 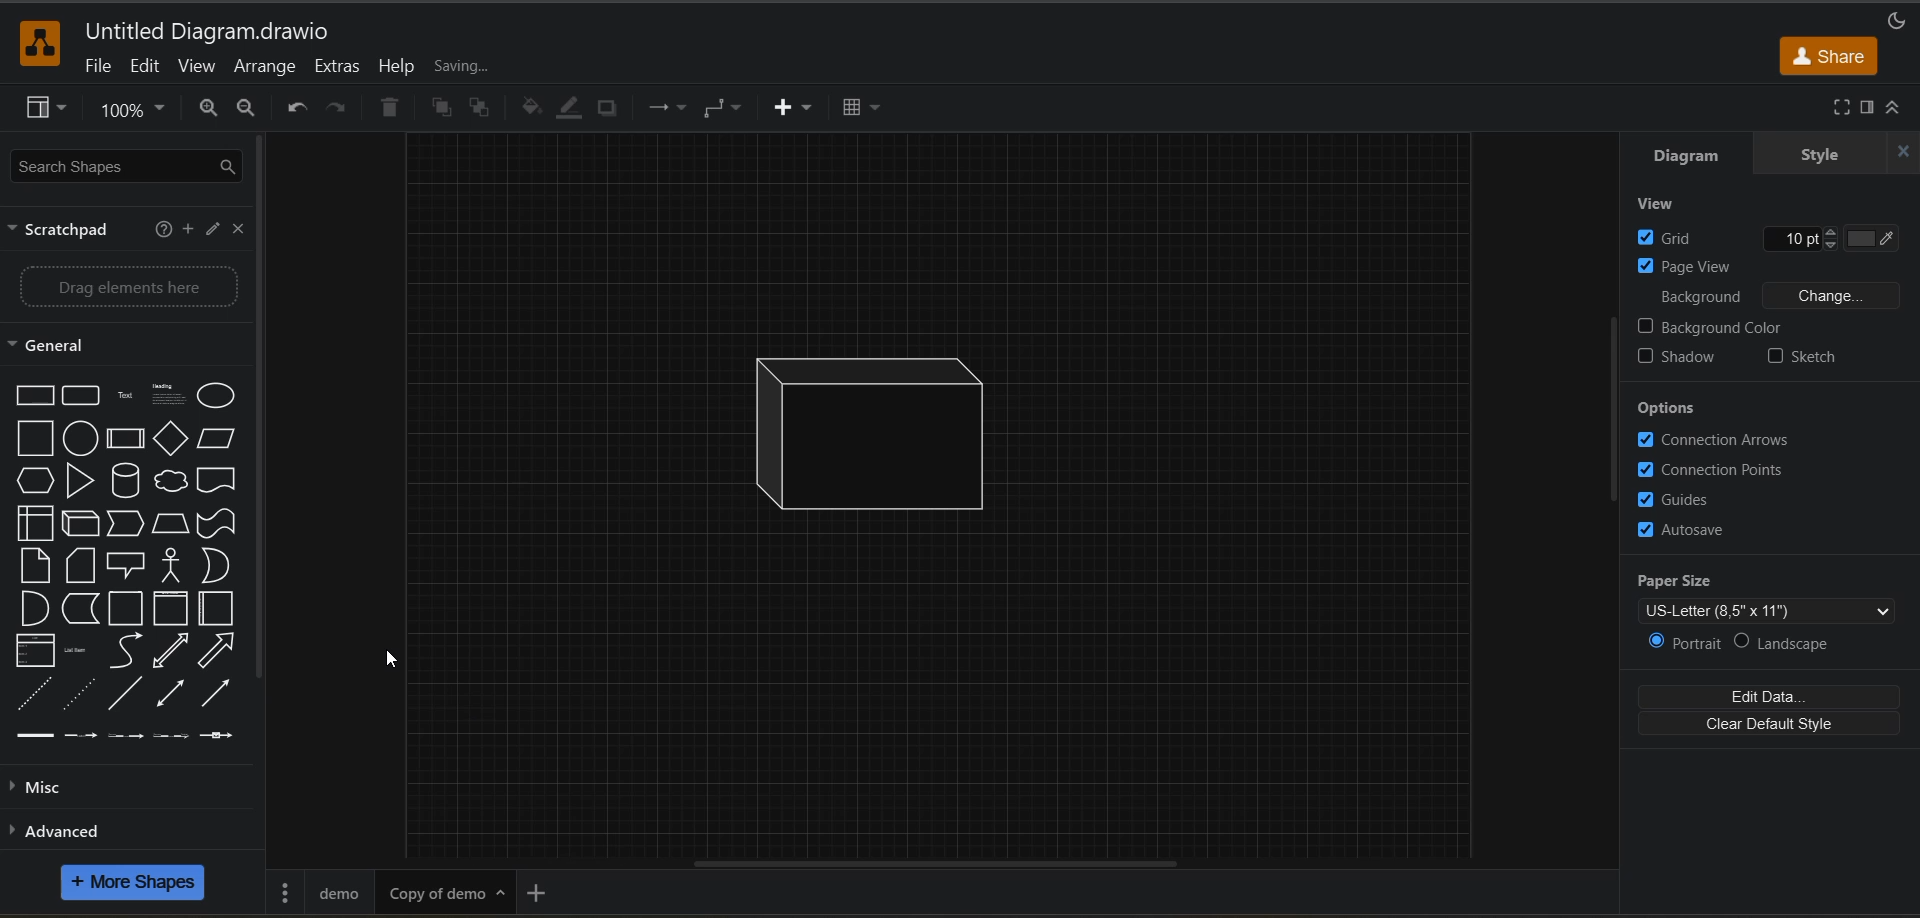 What do you see at coordinates (607, 107) in the screenshot?
I see `shadow` at bounding box center [607, 107].